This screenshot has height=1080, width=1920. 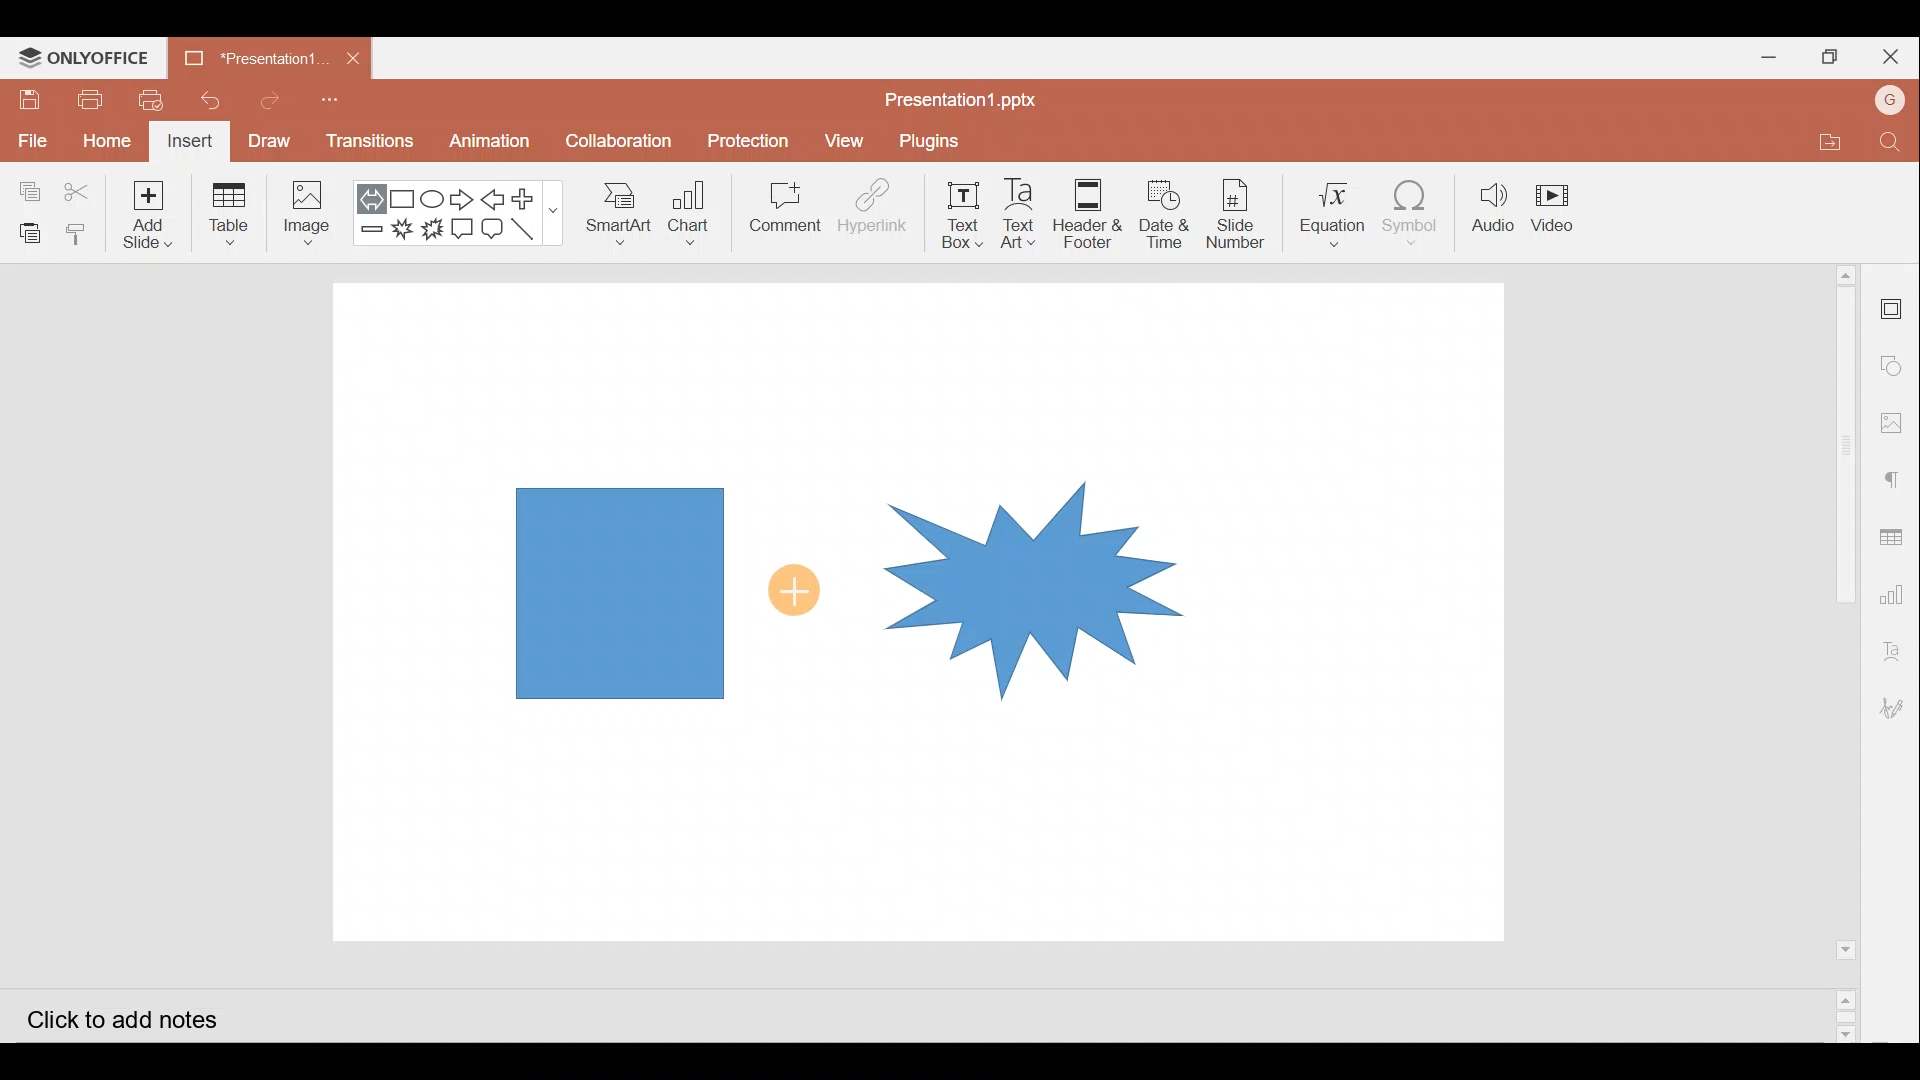 I want to click on Line, so click(x=529, y=227).